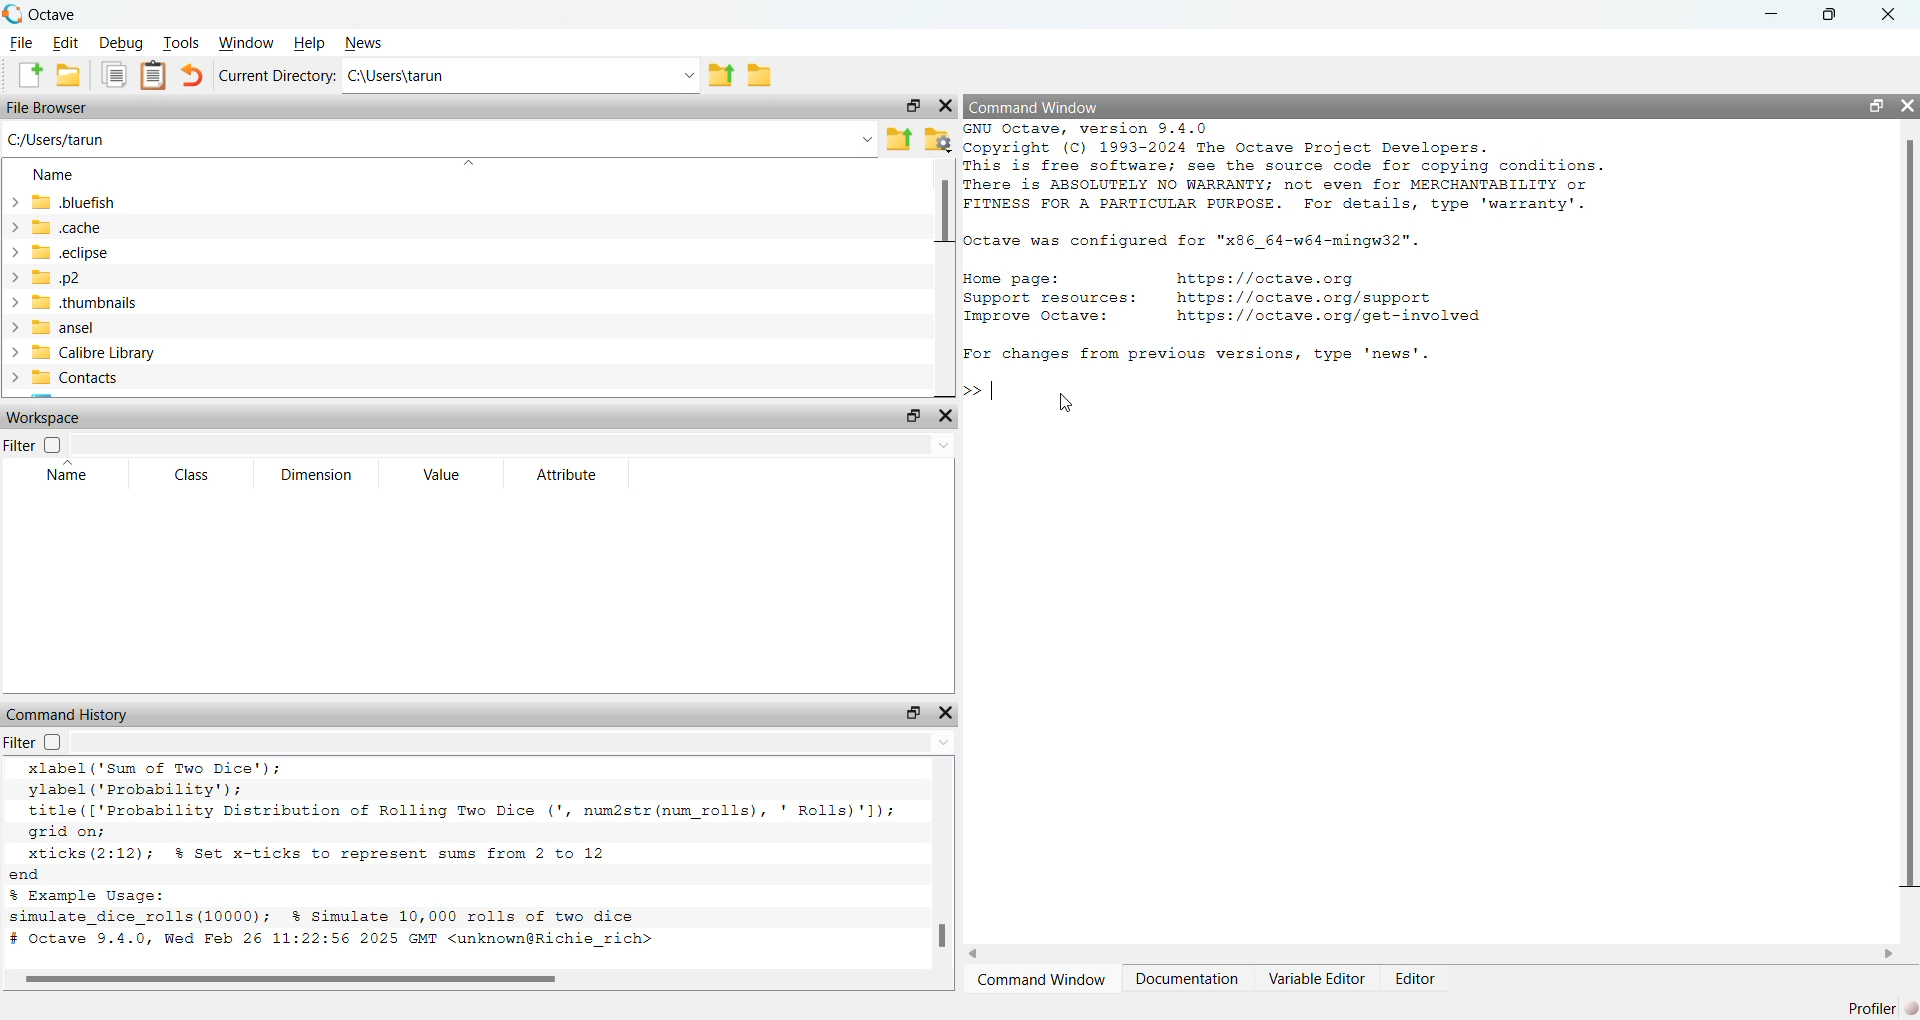 The height and width of the screenshot is (1020, 1920). I want to click on Clipboard, so click(151, 76).